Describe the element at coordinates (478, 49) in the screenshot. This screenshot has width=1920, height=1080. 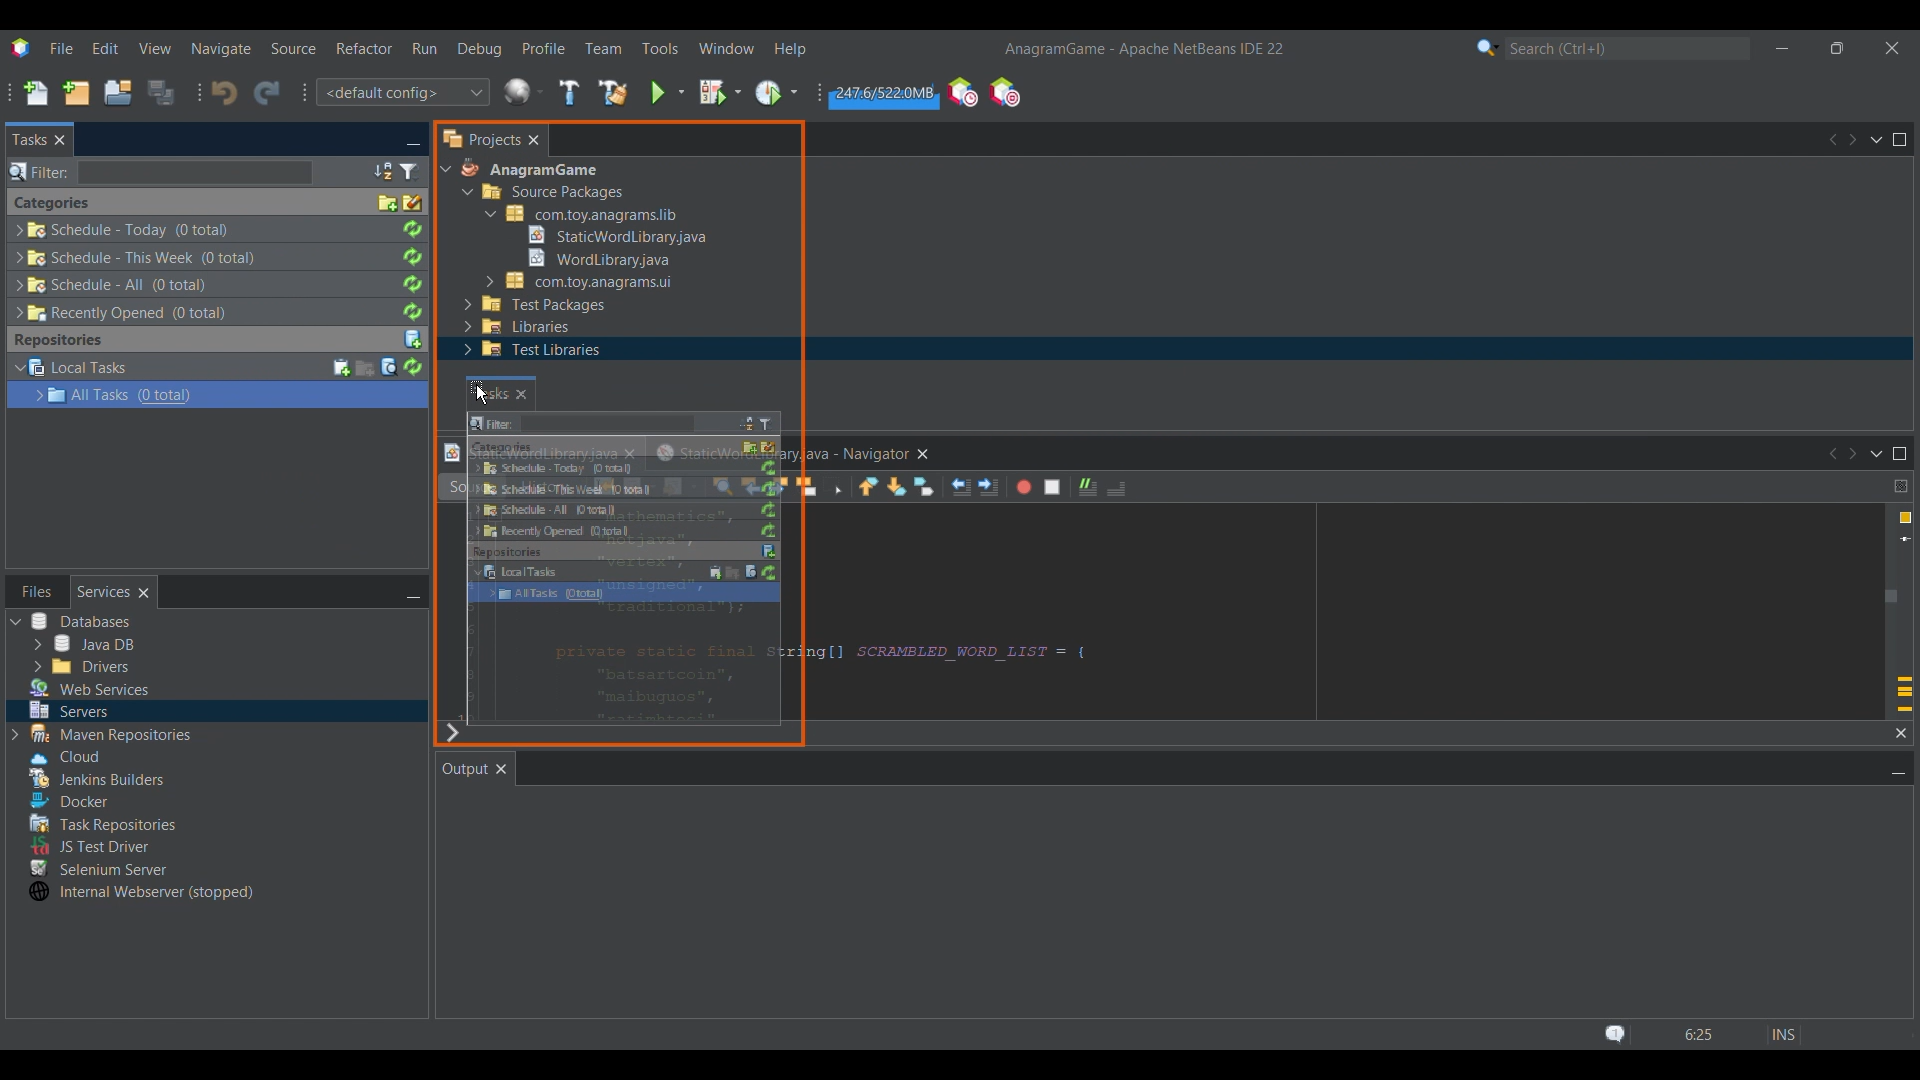
I see `Debug menu` at that location.